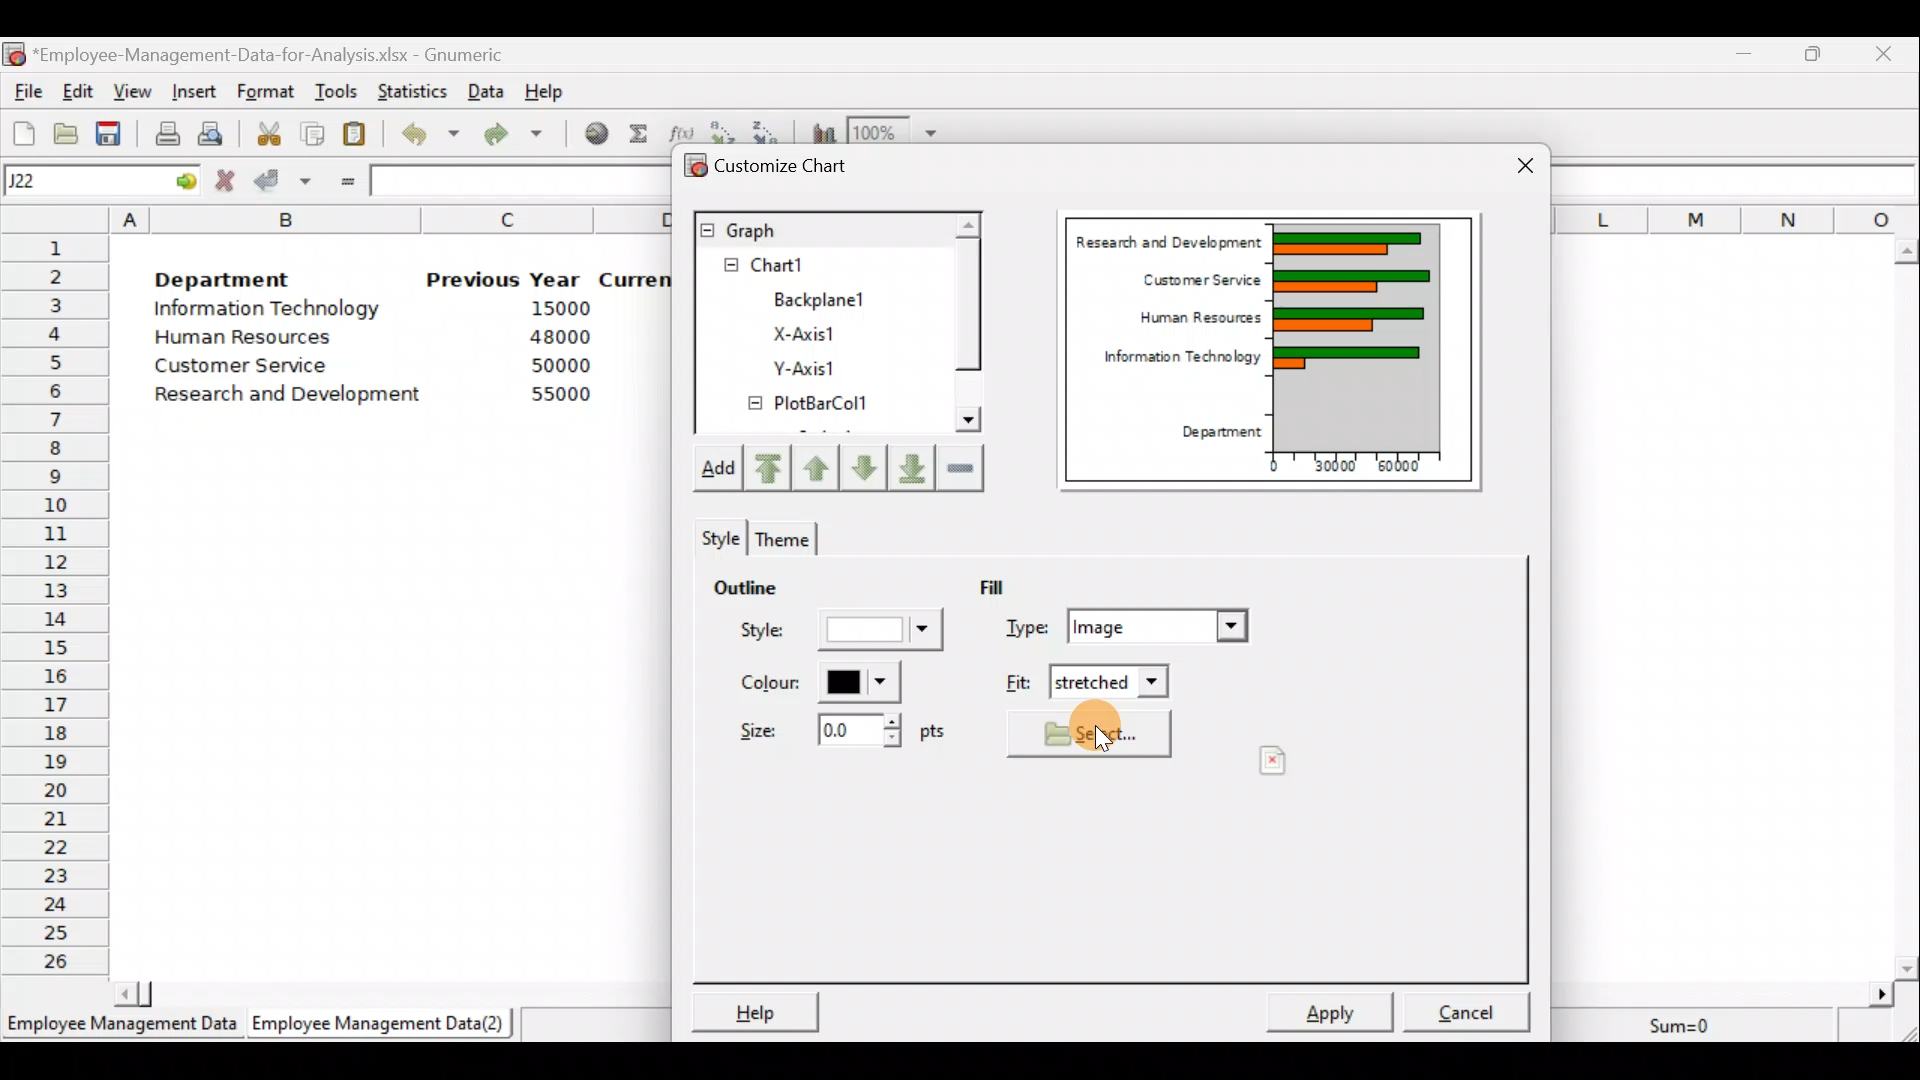 The image size is (1920, 1080). I want to click on Minimize, so click(1741, 55).